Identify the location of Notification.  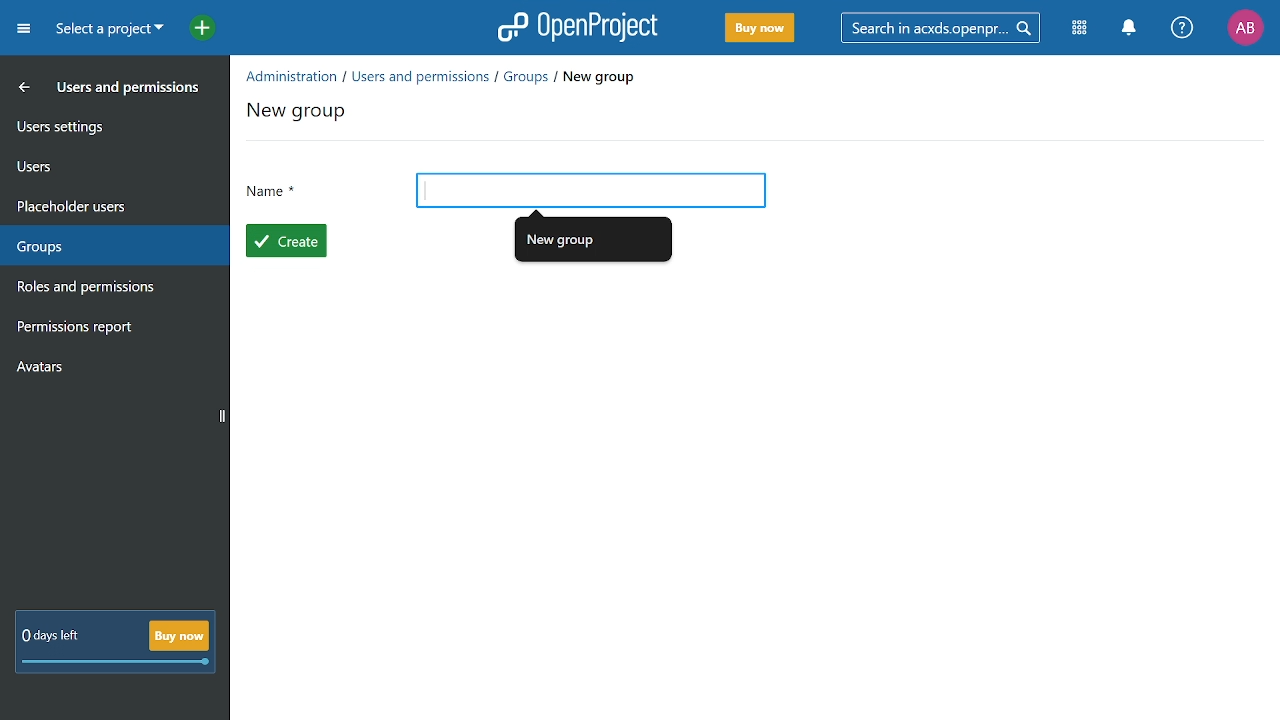
(1128, 28).